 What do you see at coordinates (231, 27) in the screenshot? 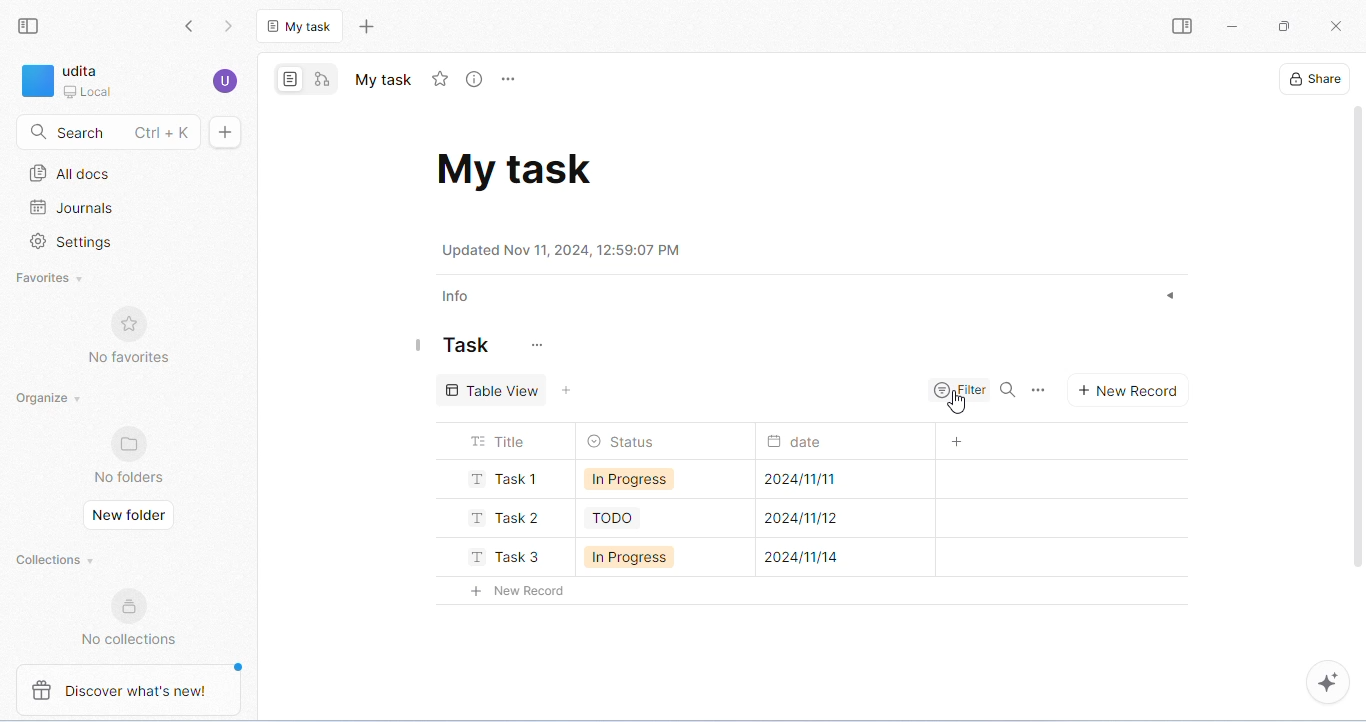
I see `go forward` at bounding box center [231, 27].